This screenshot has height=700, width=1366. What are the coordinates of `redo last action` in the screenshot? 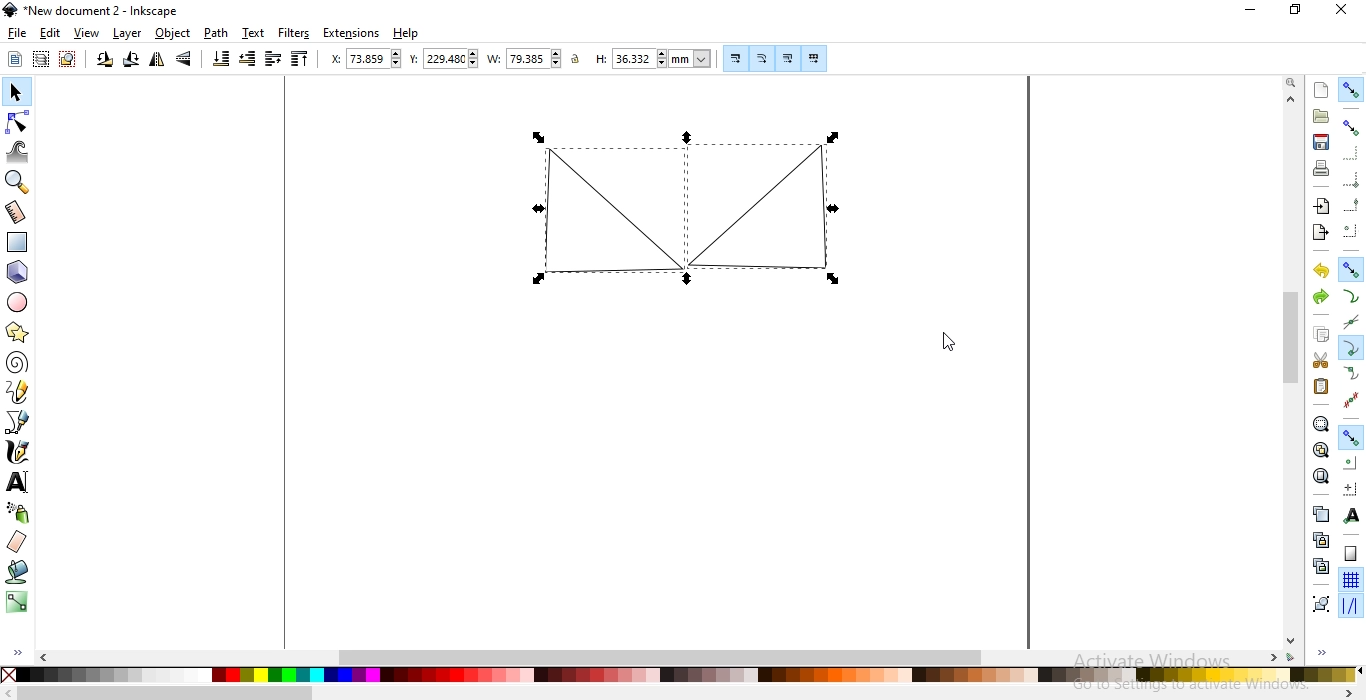 It's located at (1320, 298).